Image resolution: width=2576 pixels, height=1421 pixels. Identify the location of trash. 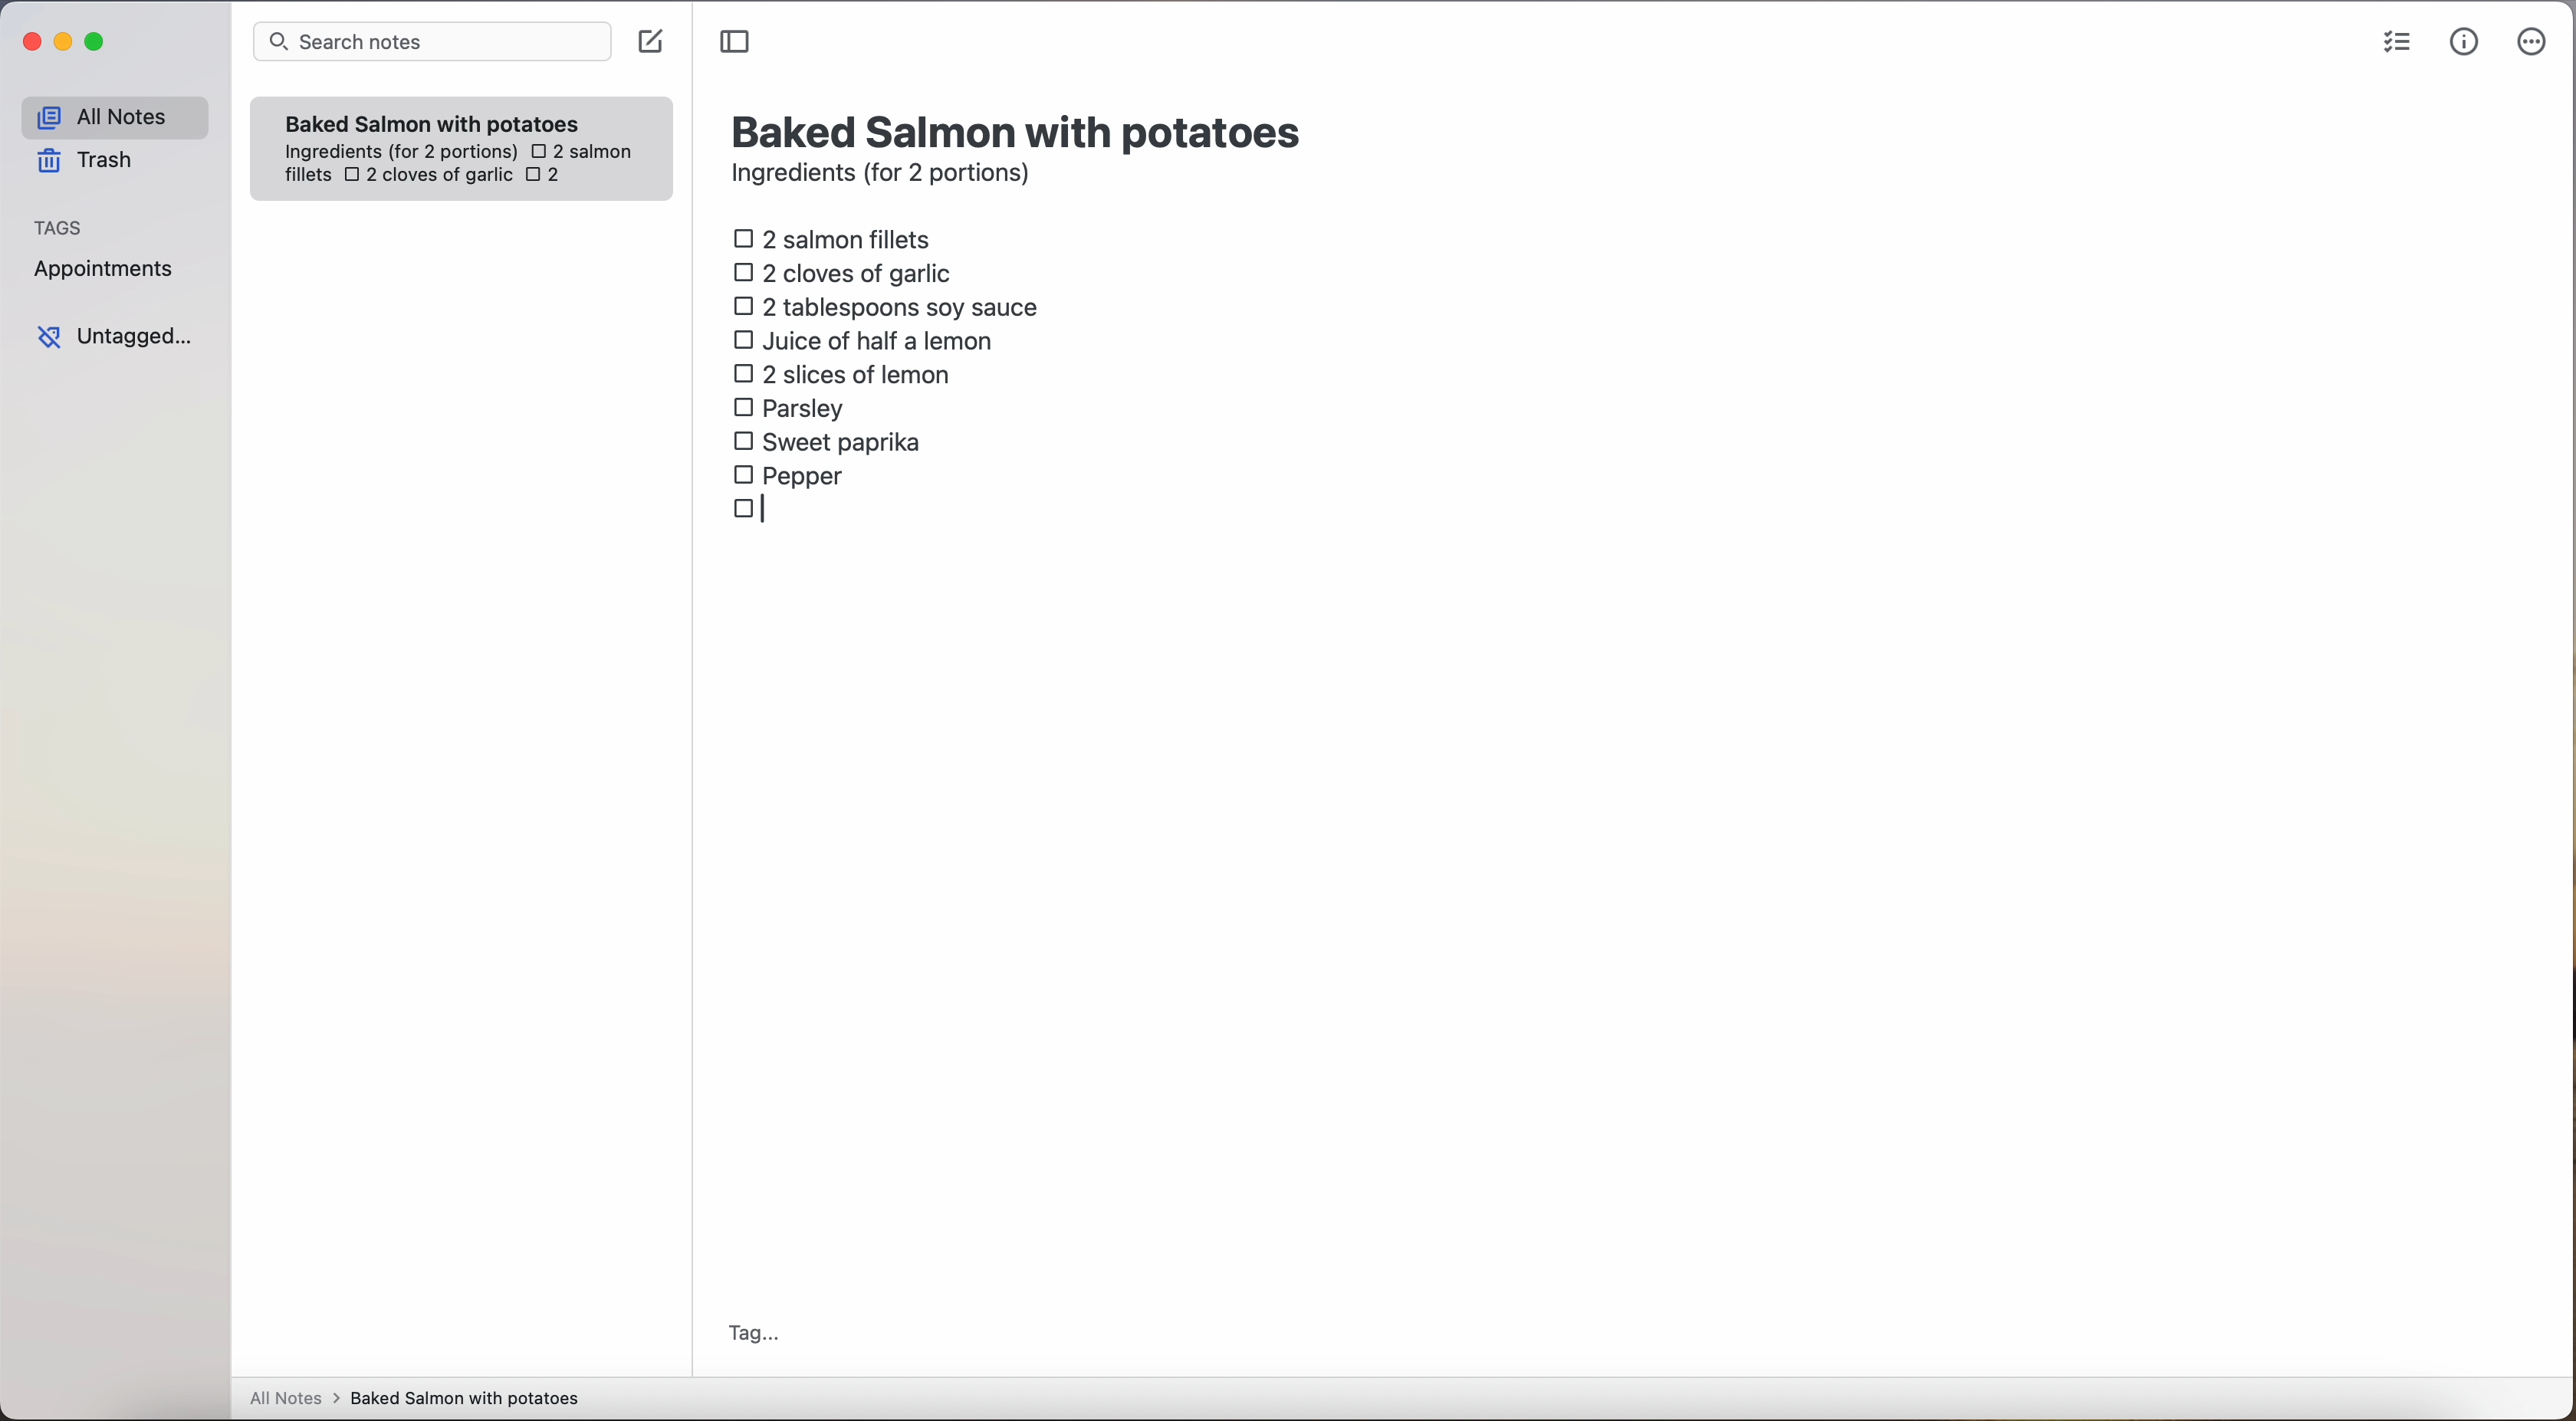
(92, 161).